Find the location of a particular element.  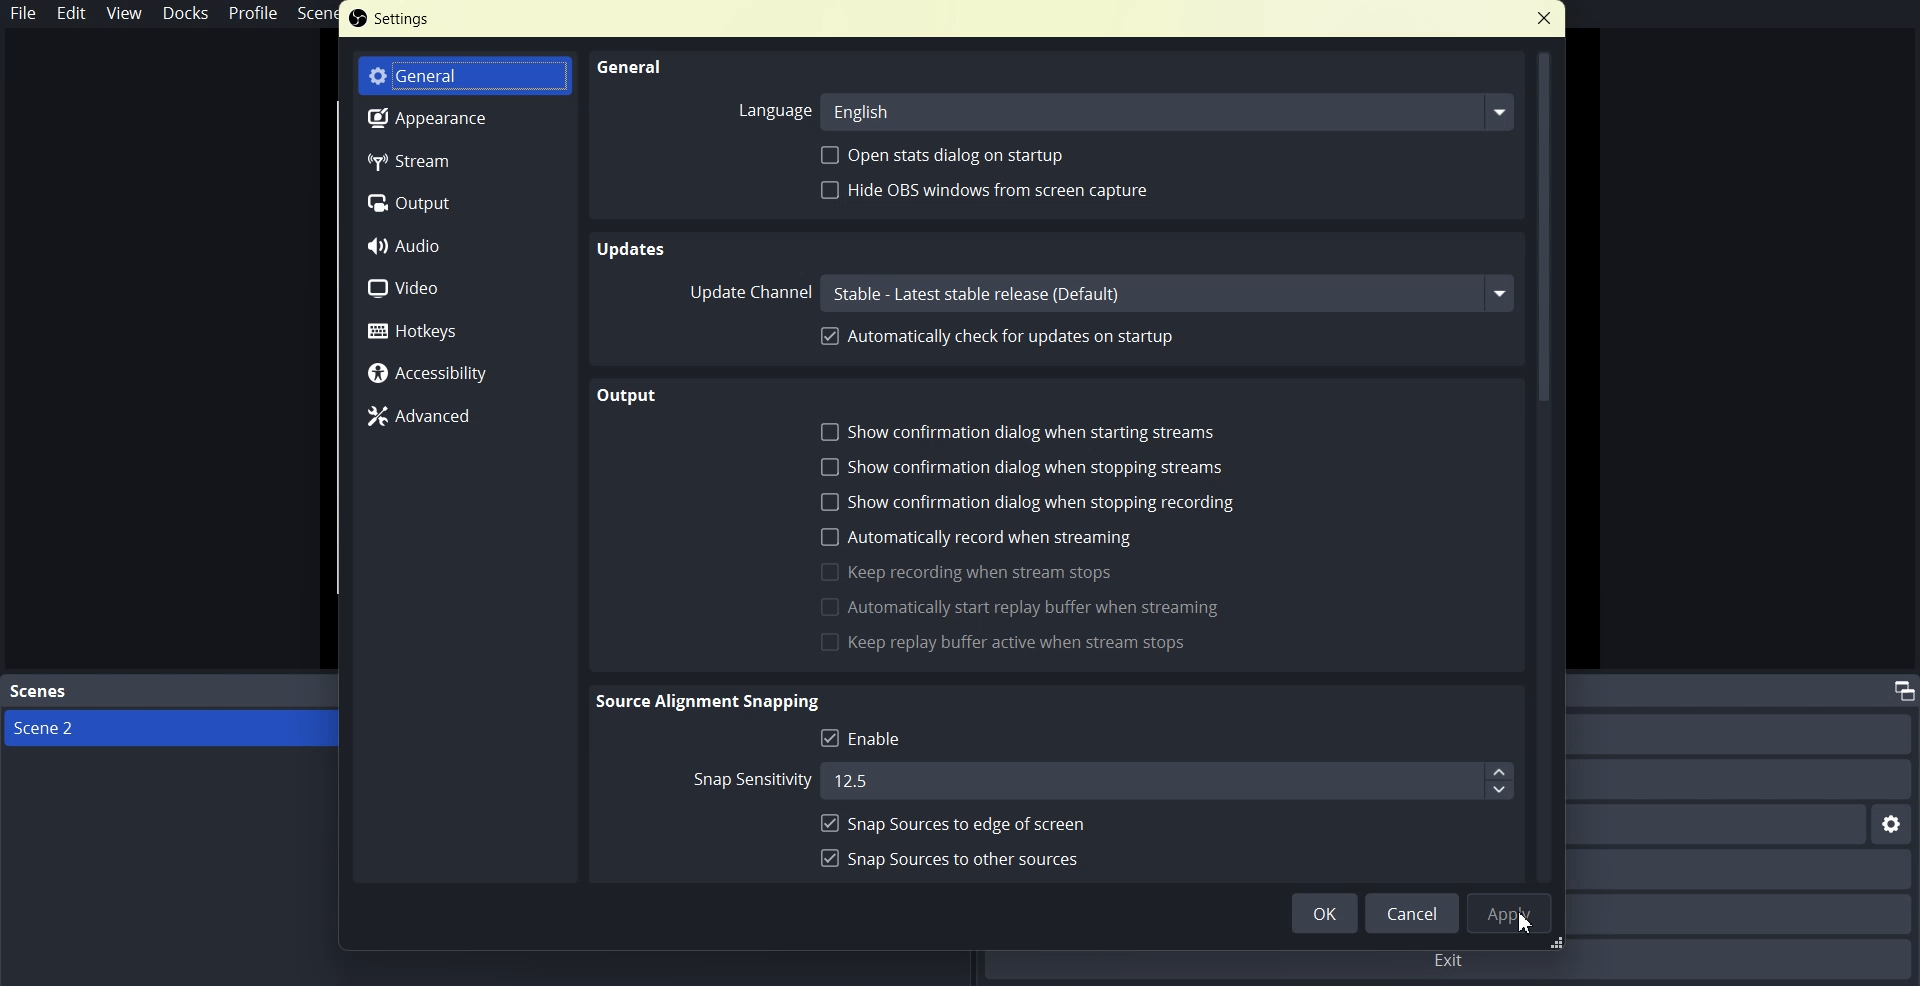

Enable is located at coordinates (866, 738).